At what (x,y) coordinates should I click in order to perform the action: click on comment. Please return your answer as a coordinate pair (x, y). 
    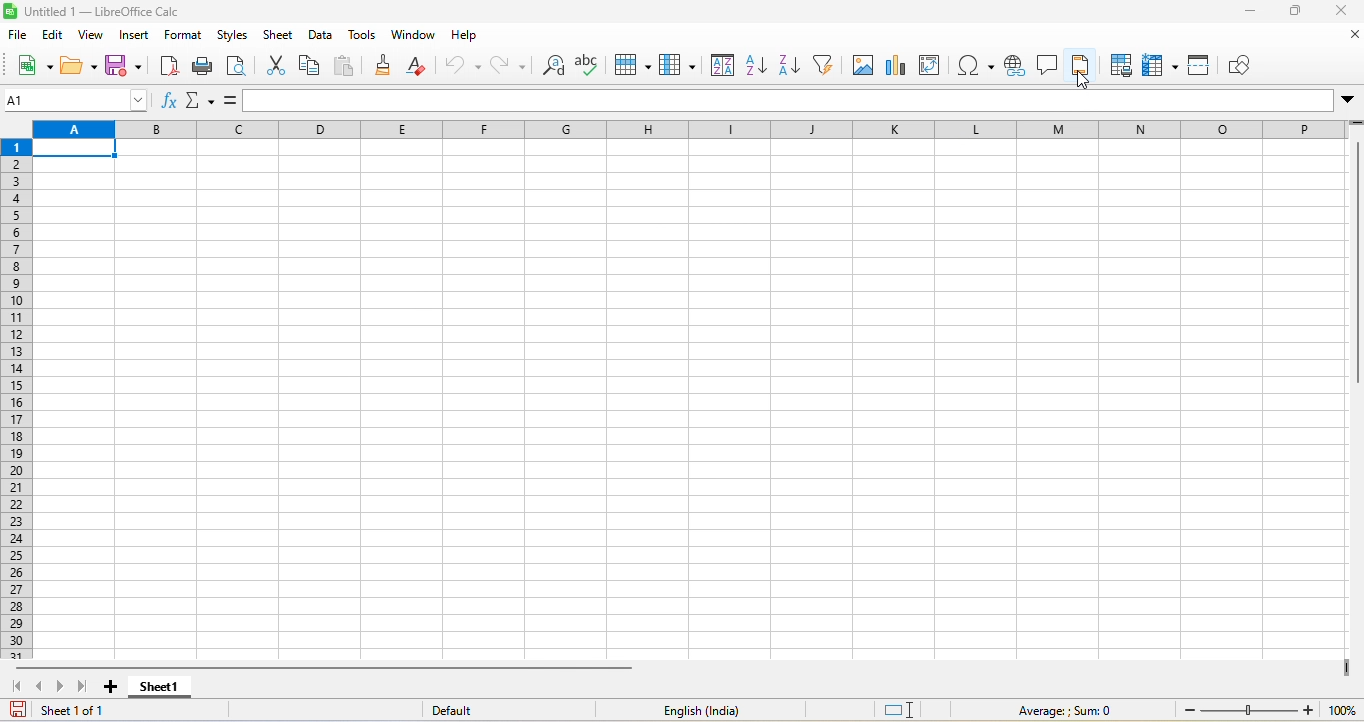
    Looking at the image, I should click on (1046, 64).